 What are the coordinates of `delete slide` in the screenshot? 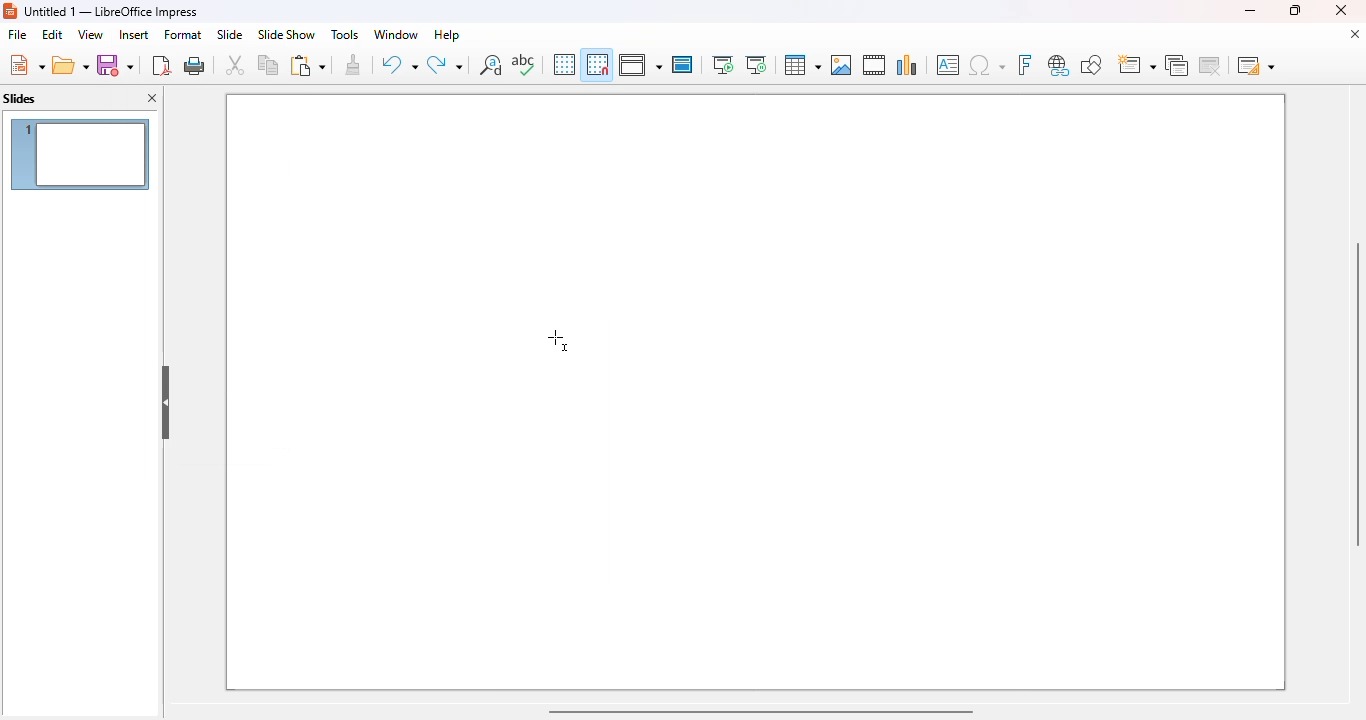 It's located at (1213, 65).